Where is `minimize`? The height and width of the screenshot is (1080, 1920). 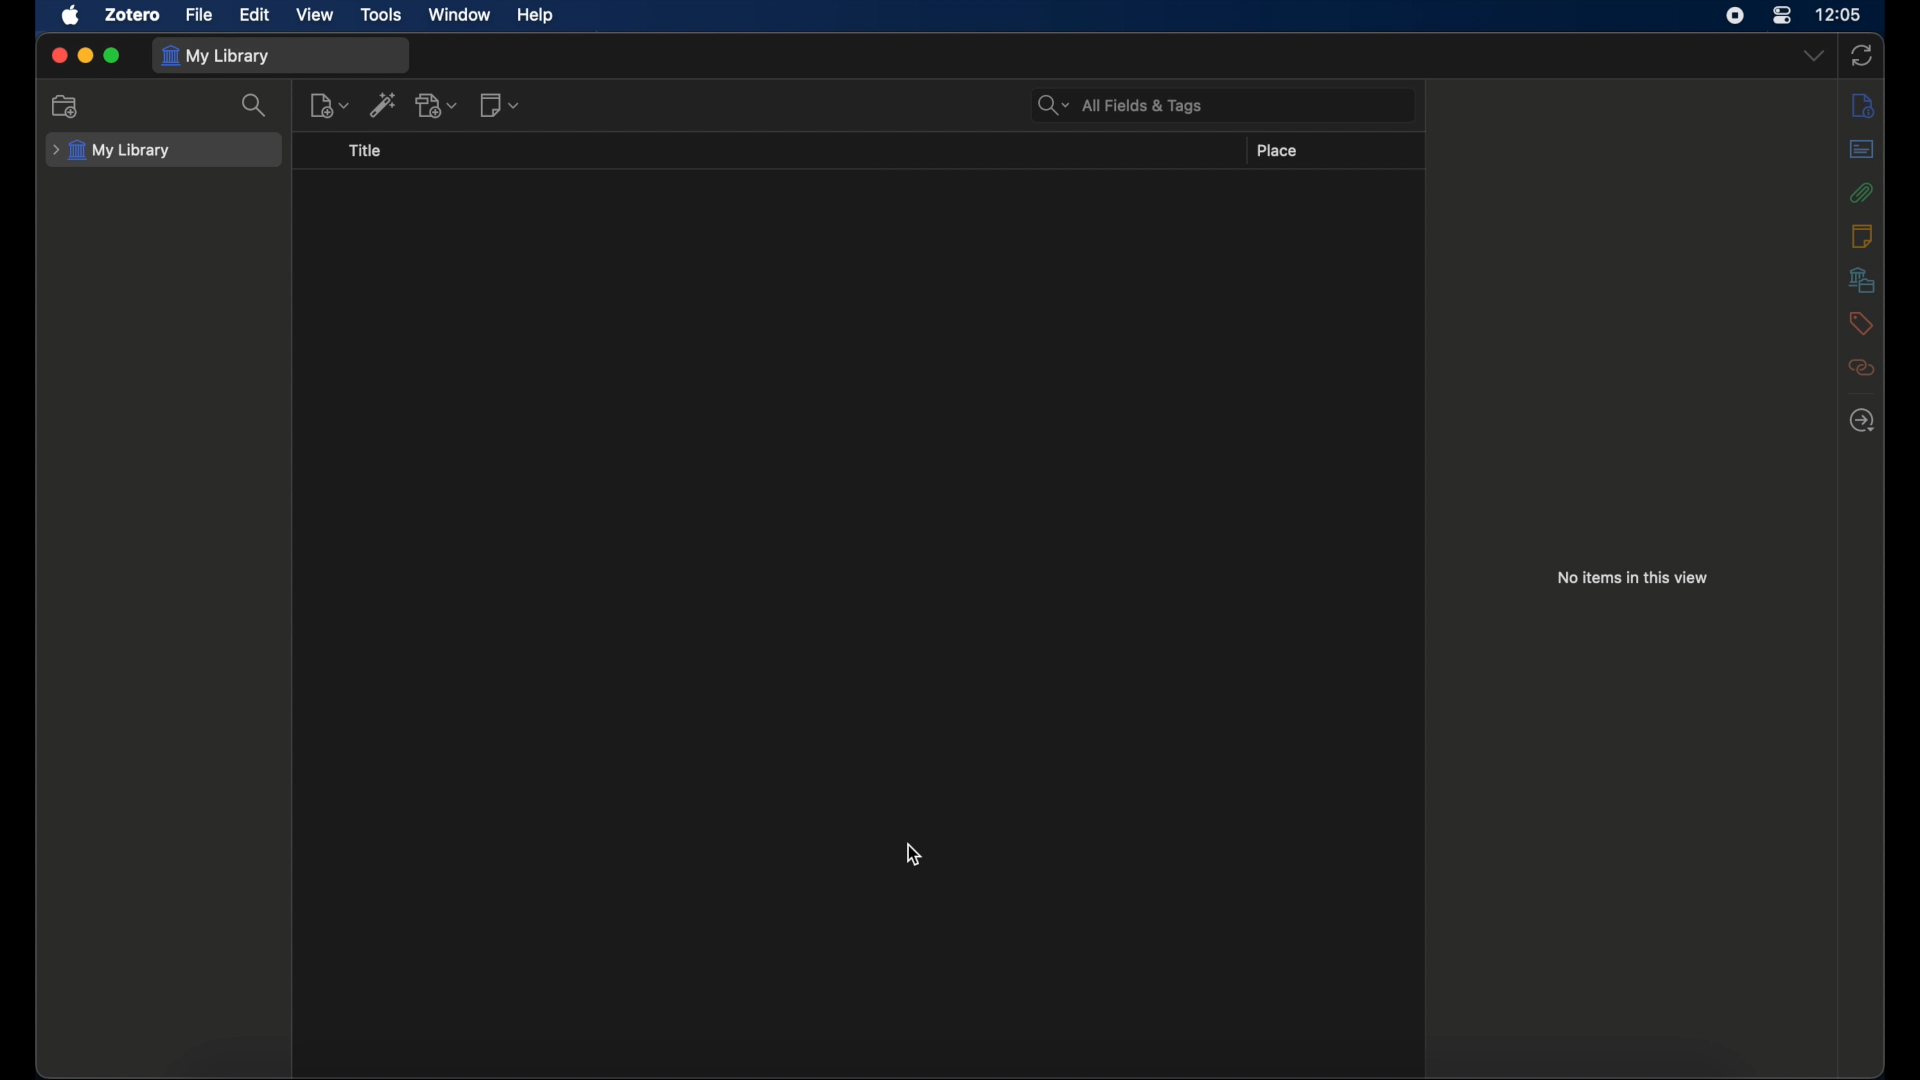 minimize is located at coordinates (86, 55).